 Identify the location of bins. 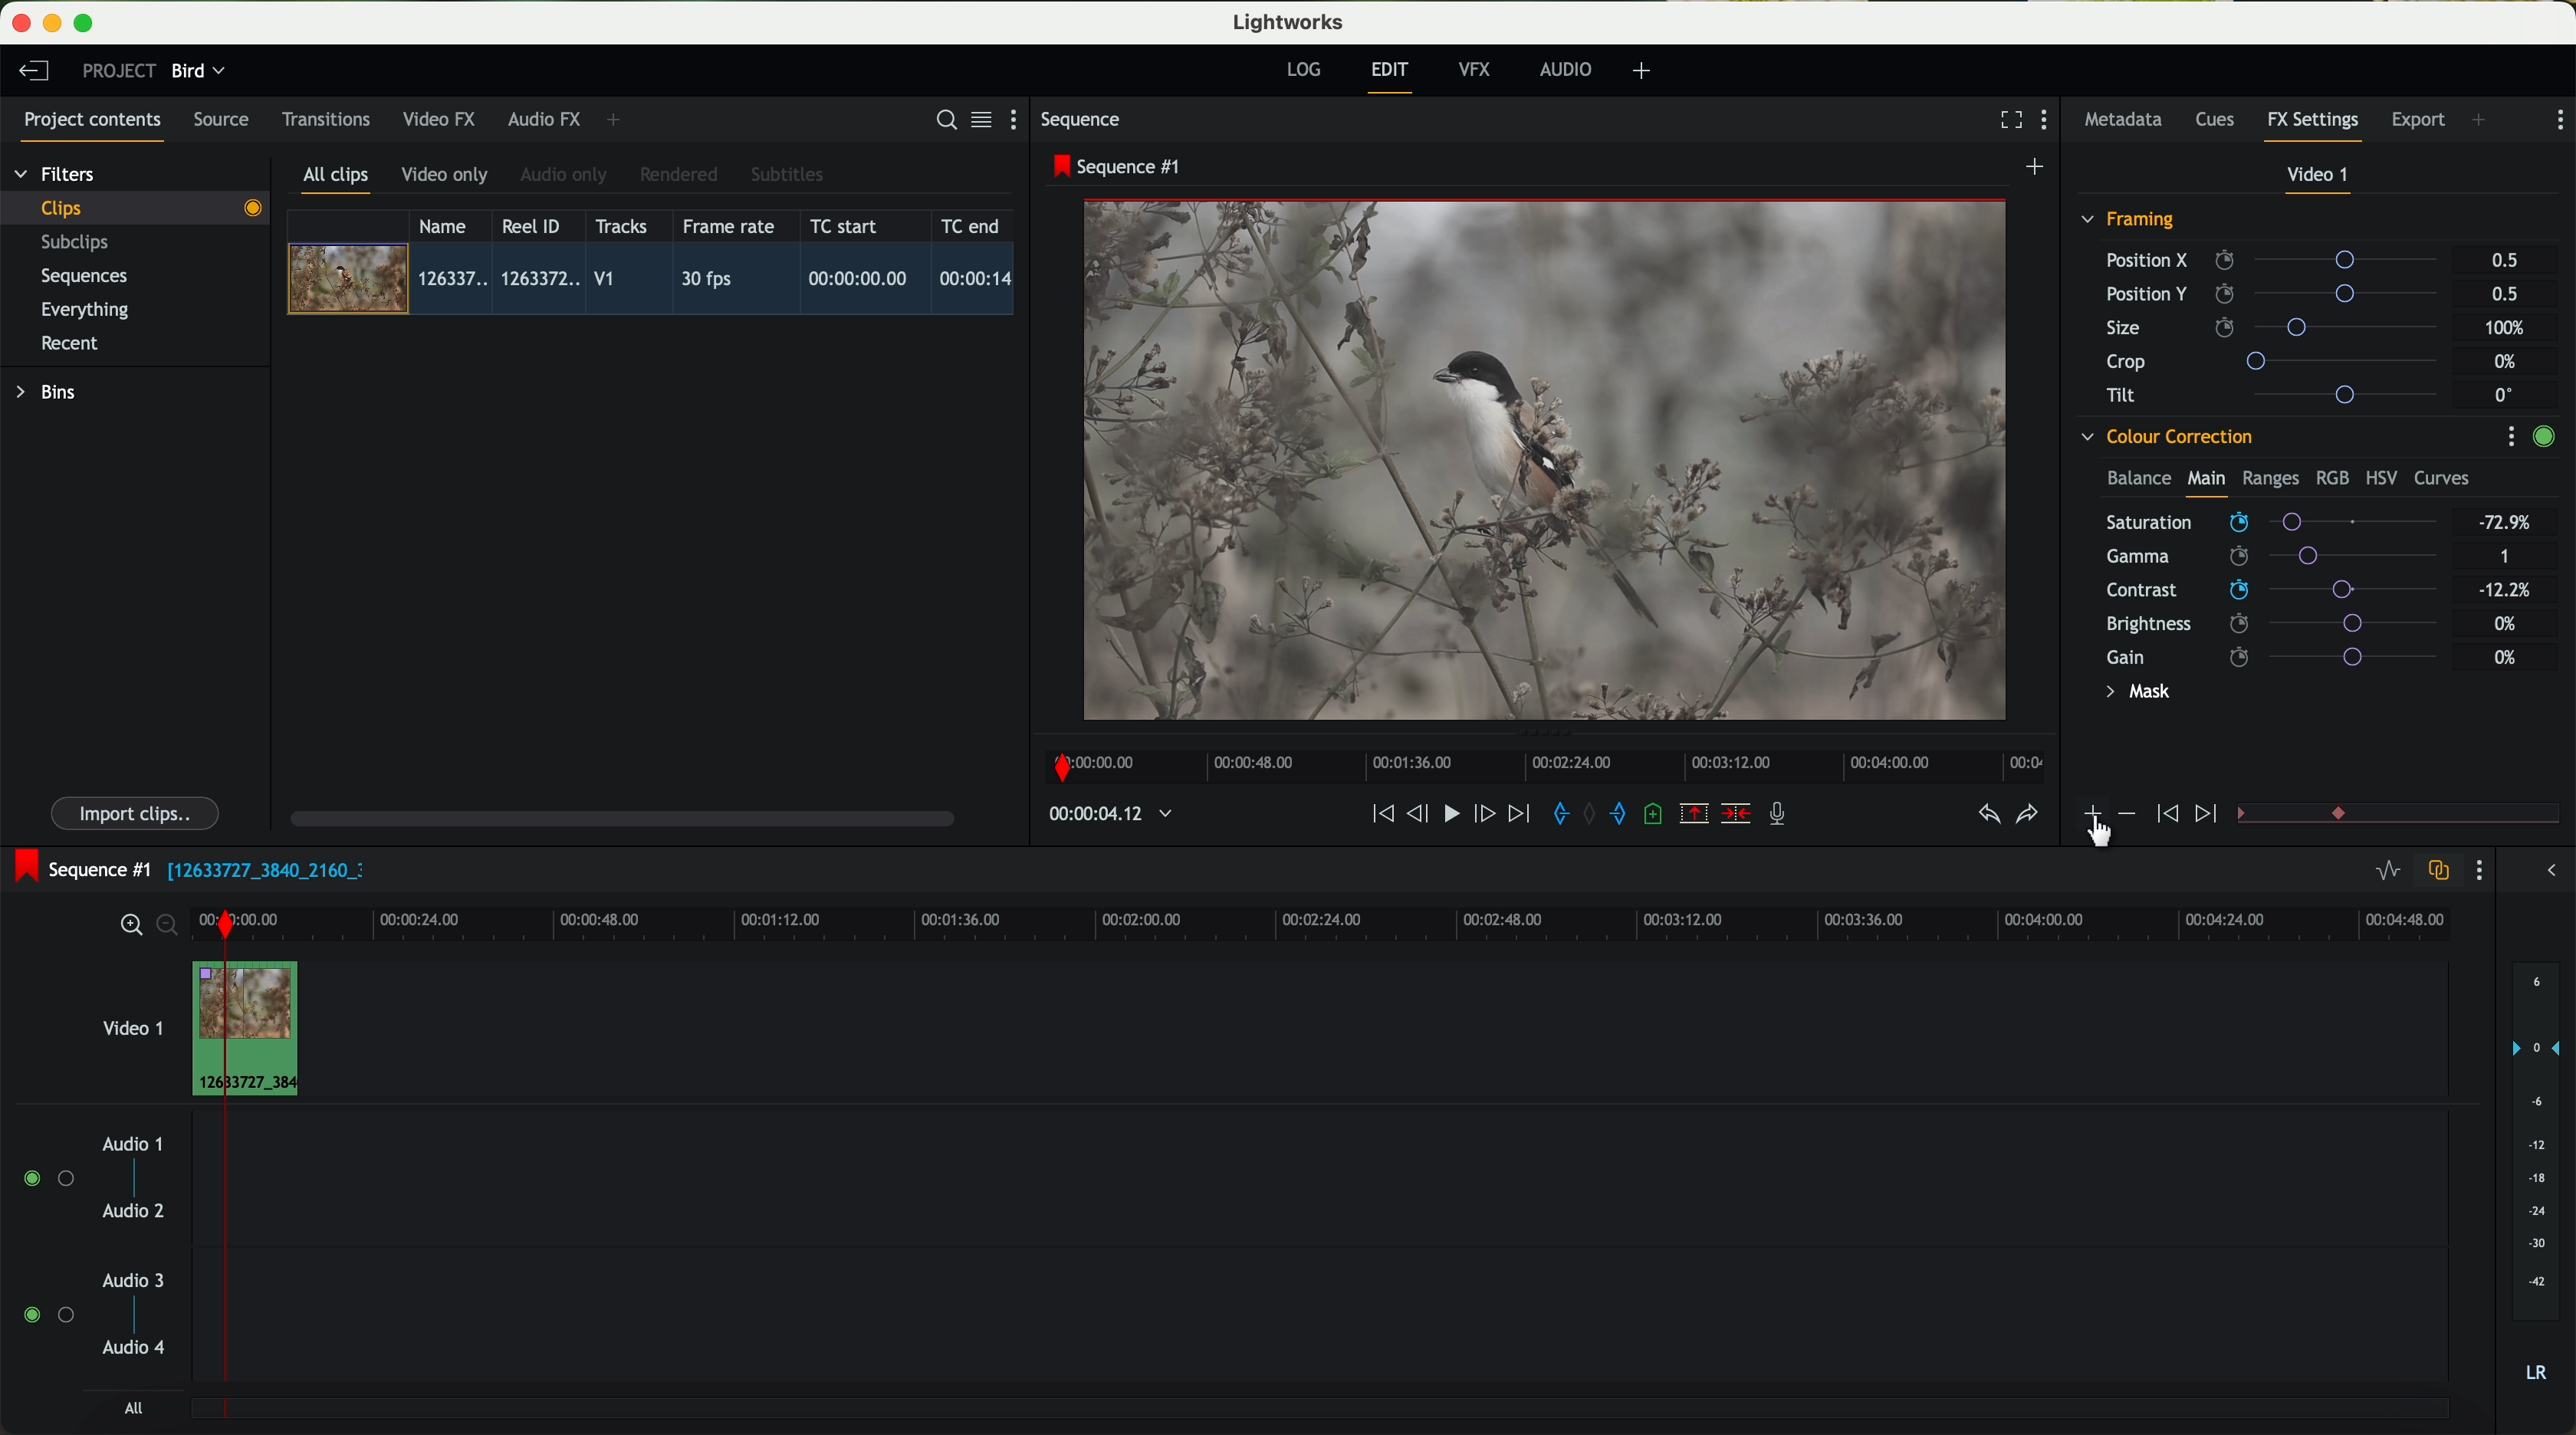
(49, 393).